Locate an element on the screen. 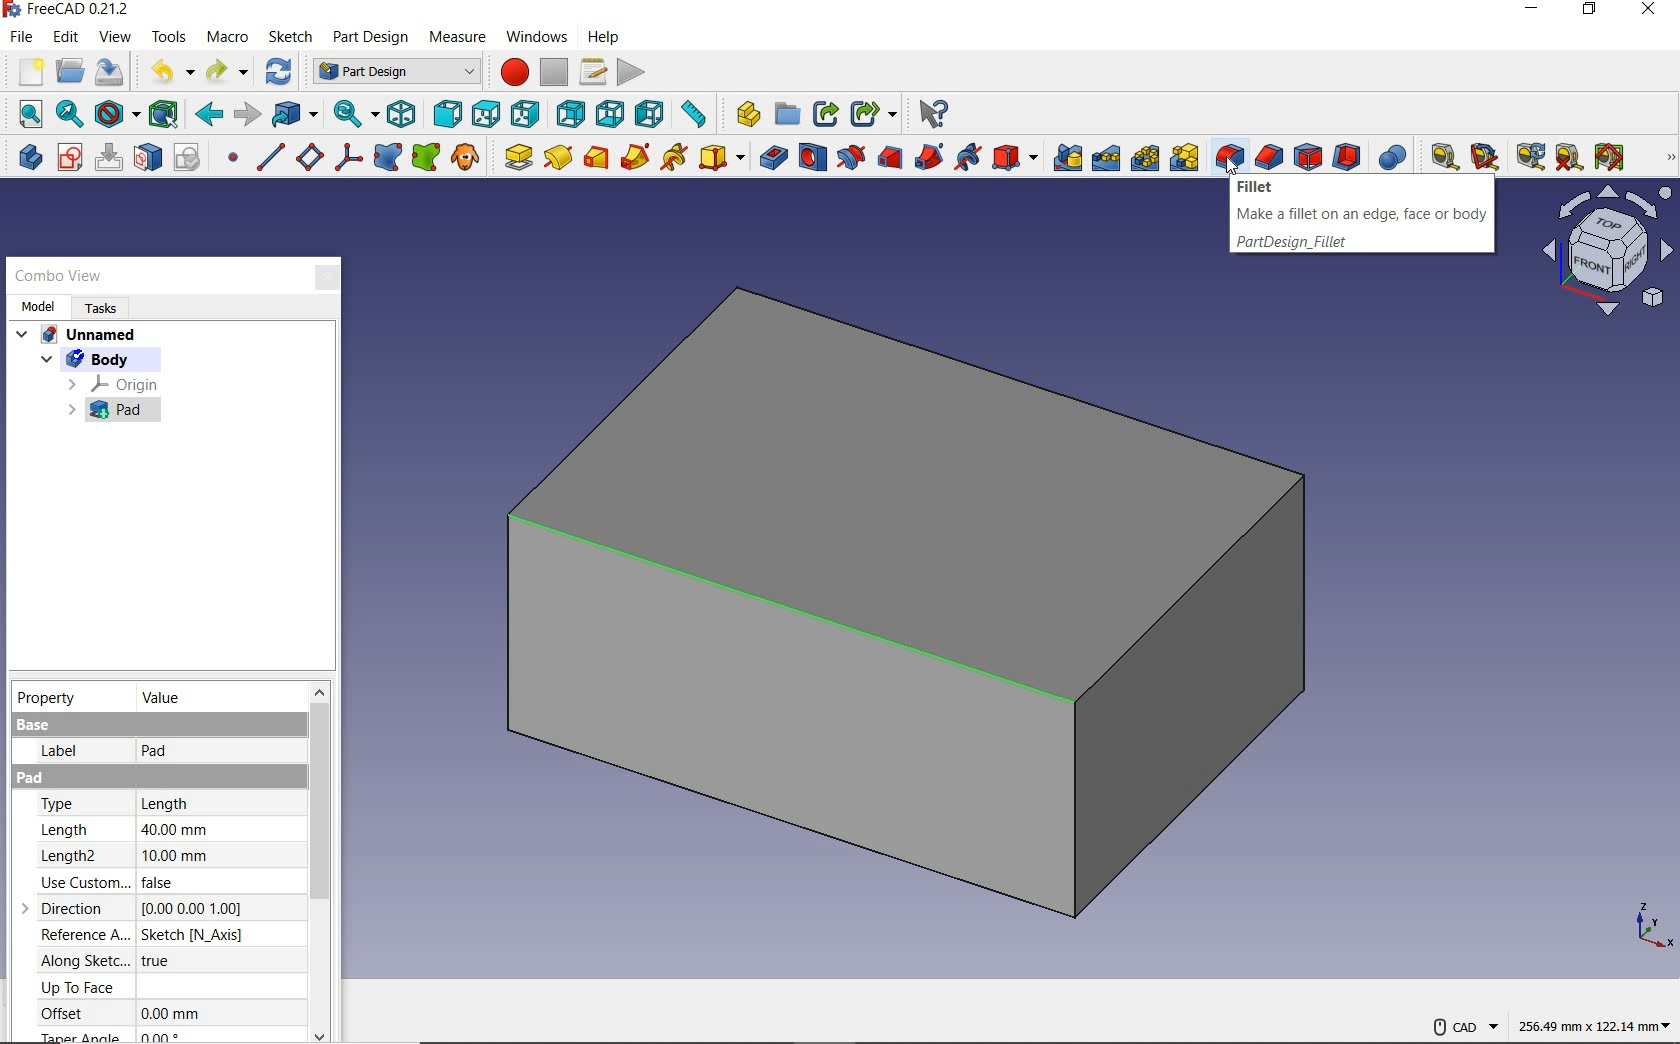  create a shape binder is located at coordinates (386, 160).